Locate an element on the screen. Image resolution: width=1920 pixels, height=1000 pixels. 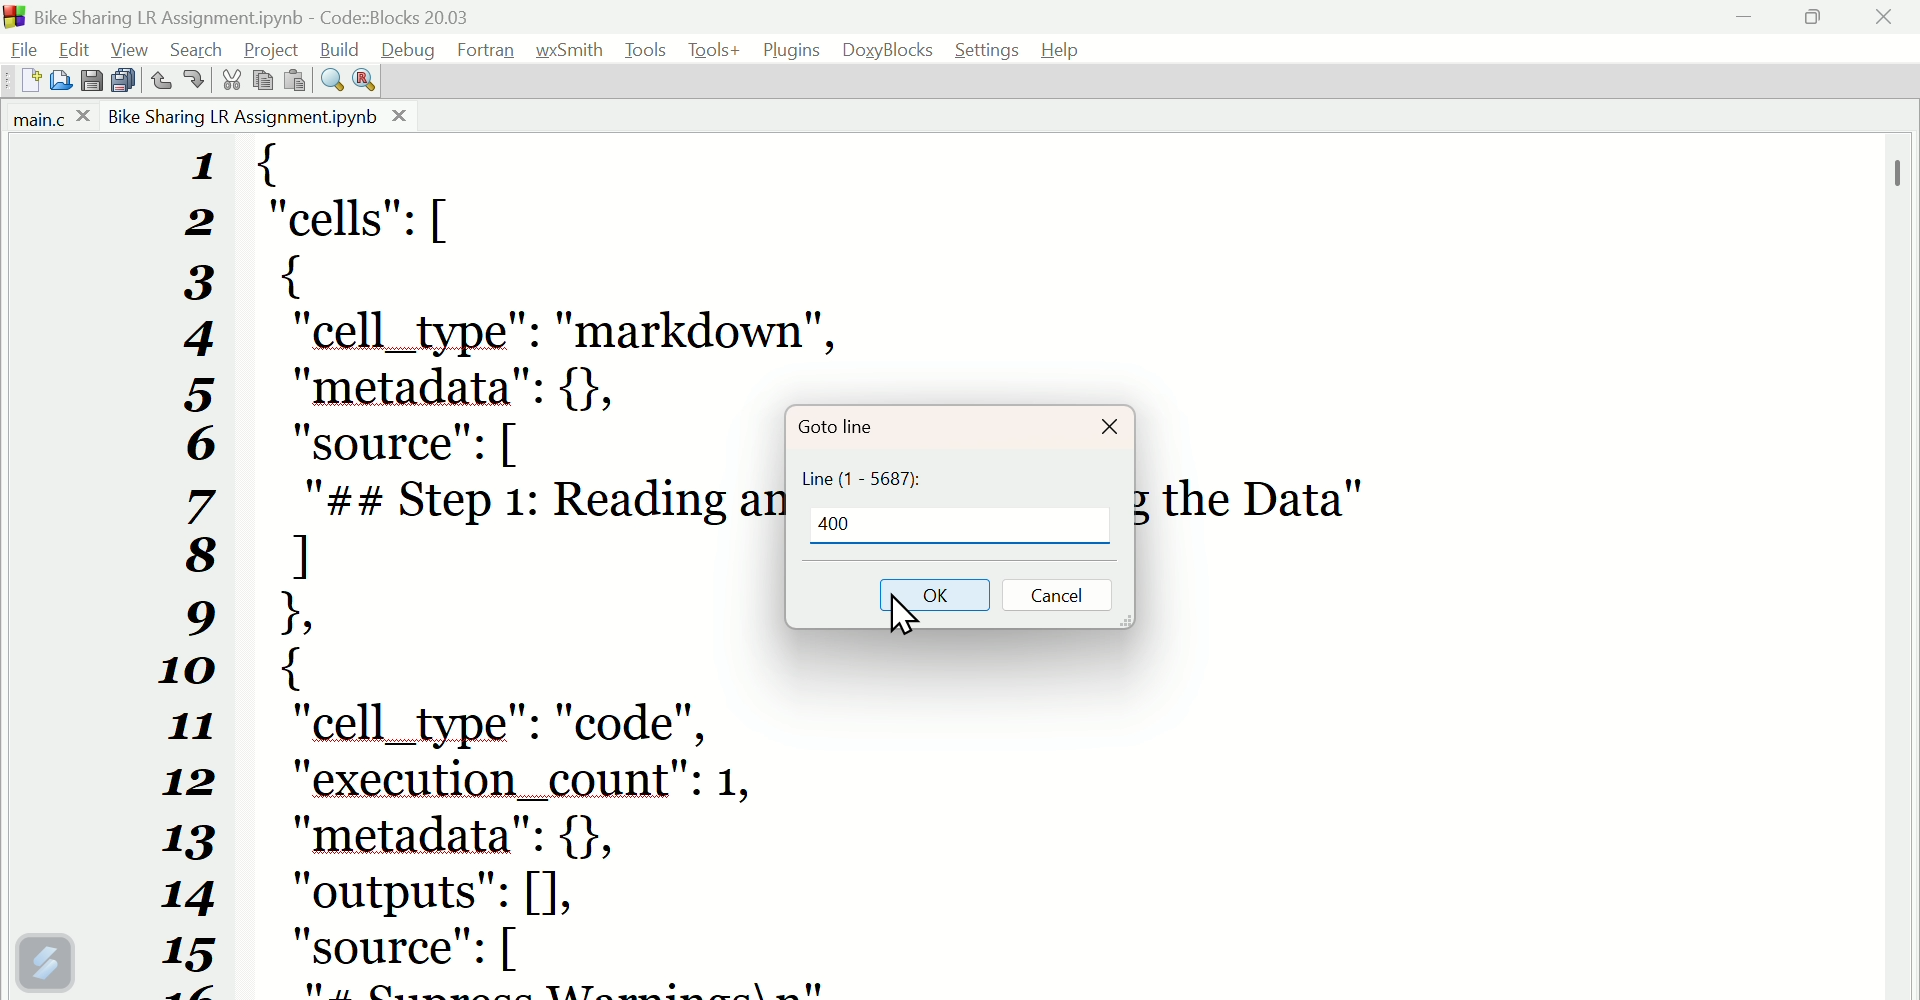
File is located at coordinates (23, 49).